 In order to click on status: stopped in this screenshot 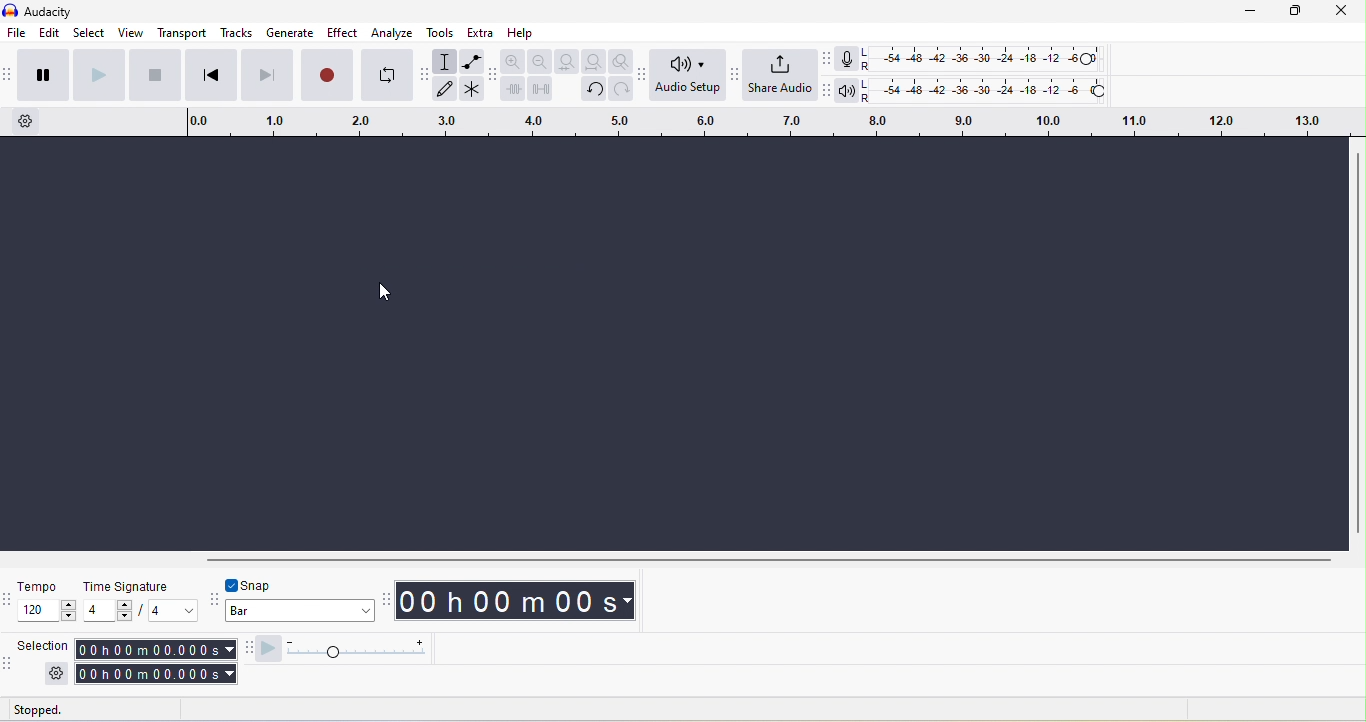, I will do `click(37, 712)`.